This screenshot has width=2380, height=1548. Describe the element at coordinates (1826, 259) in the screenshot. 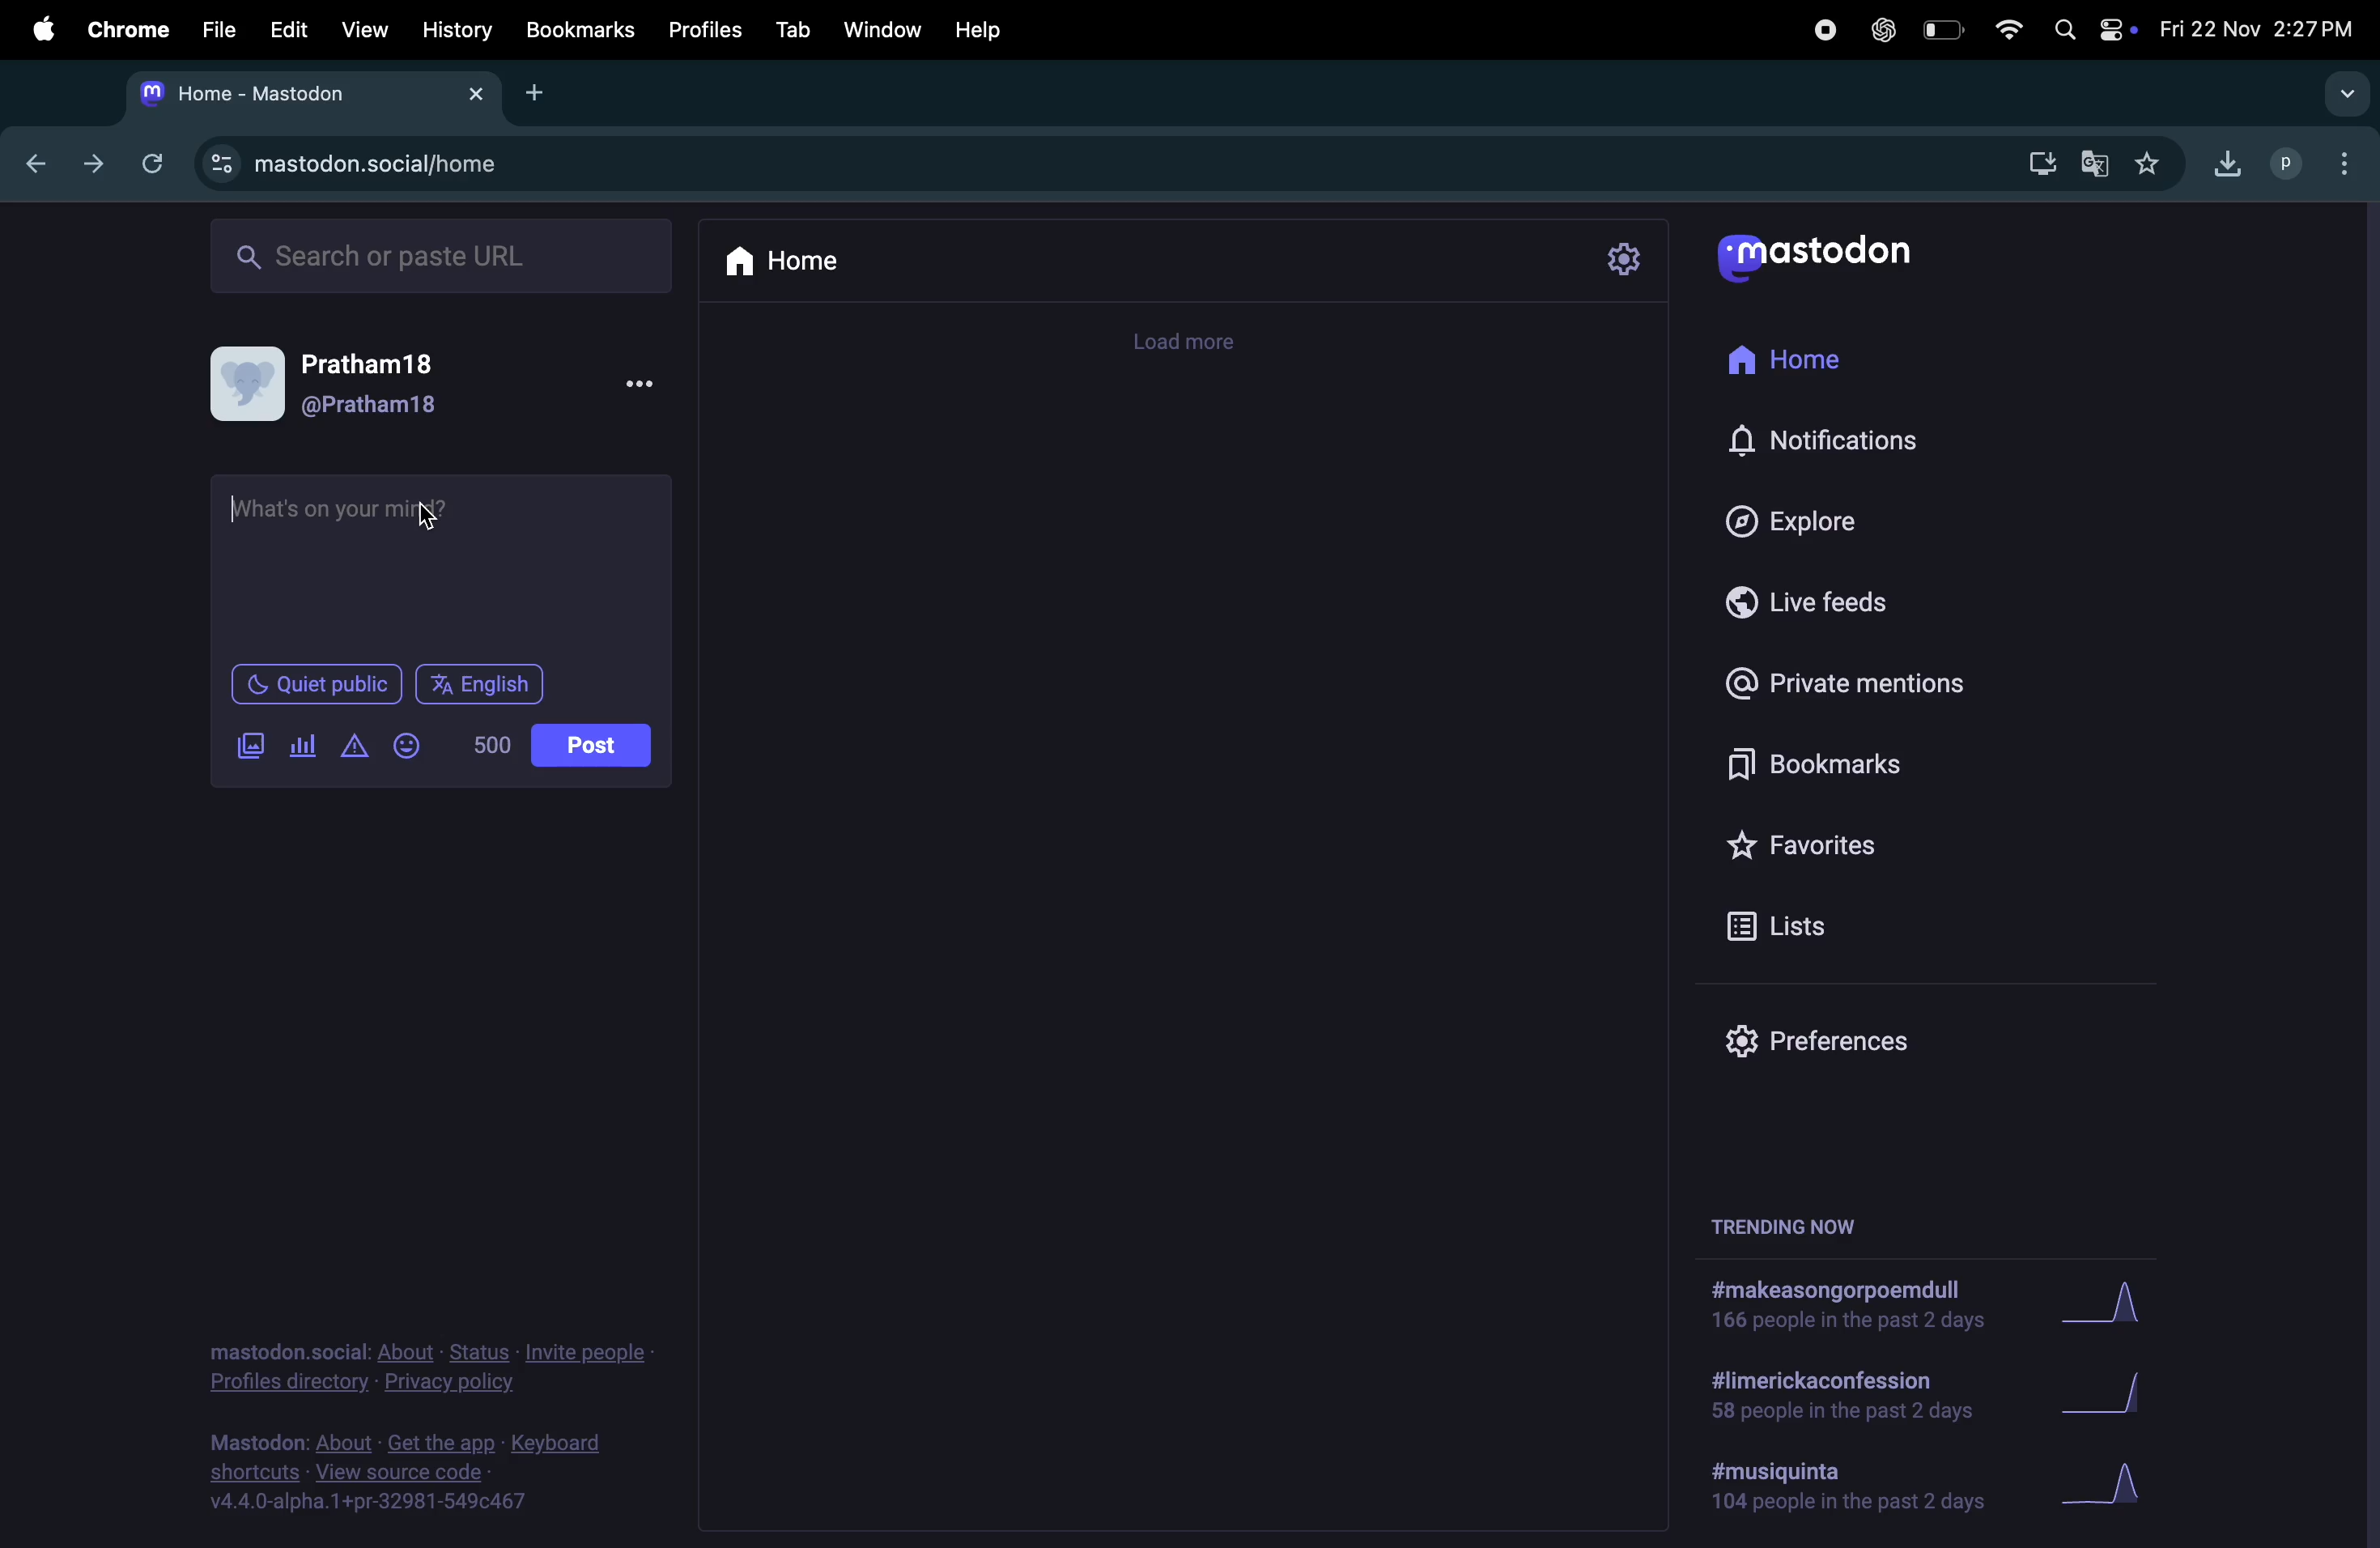

I see `mastodon` at that location.